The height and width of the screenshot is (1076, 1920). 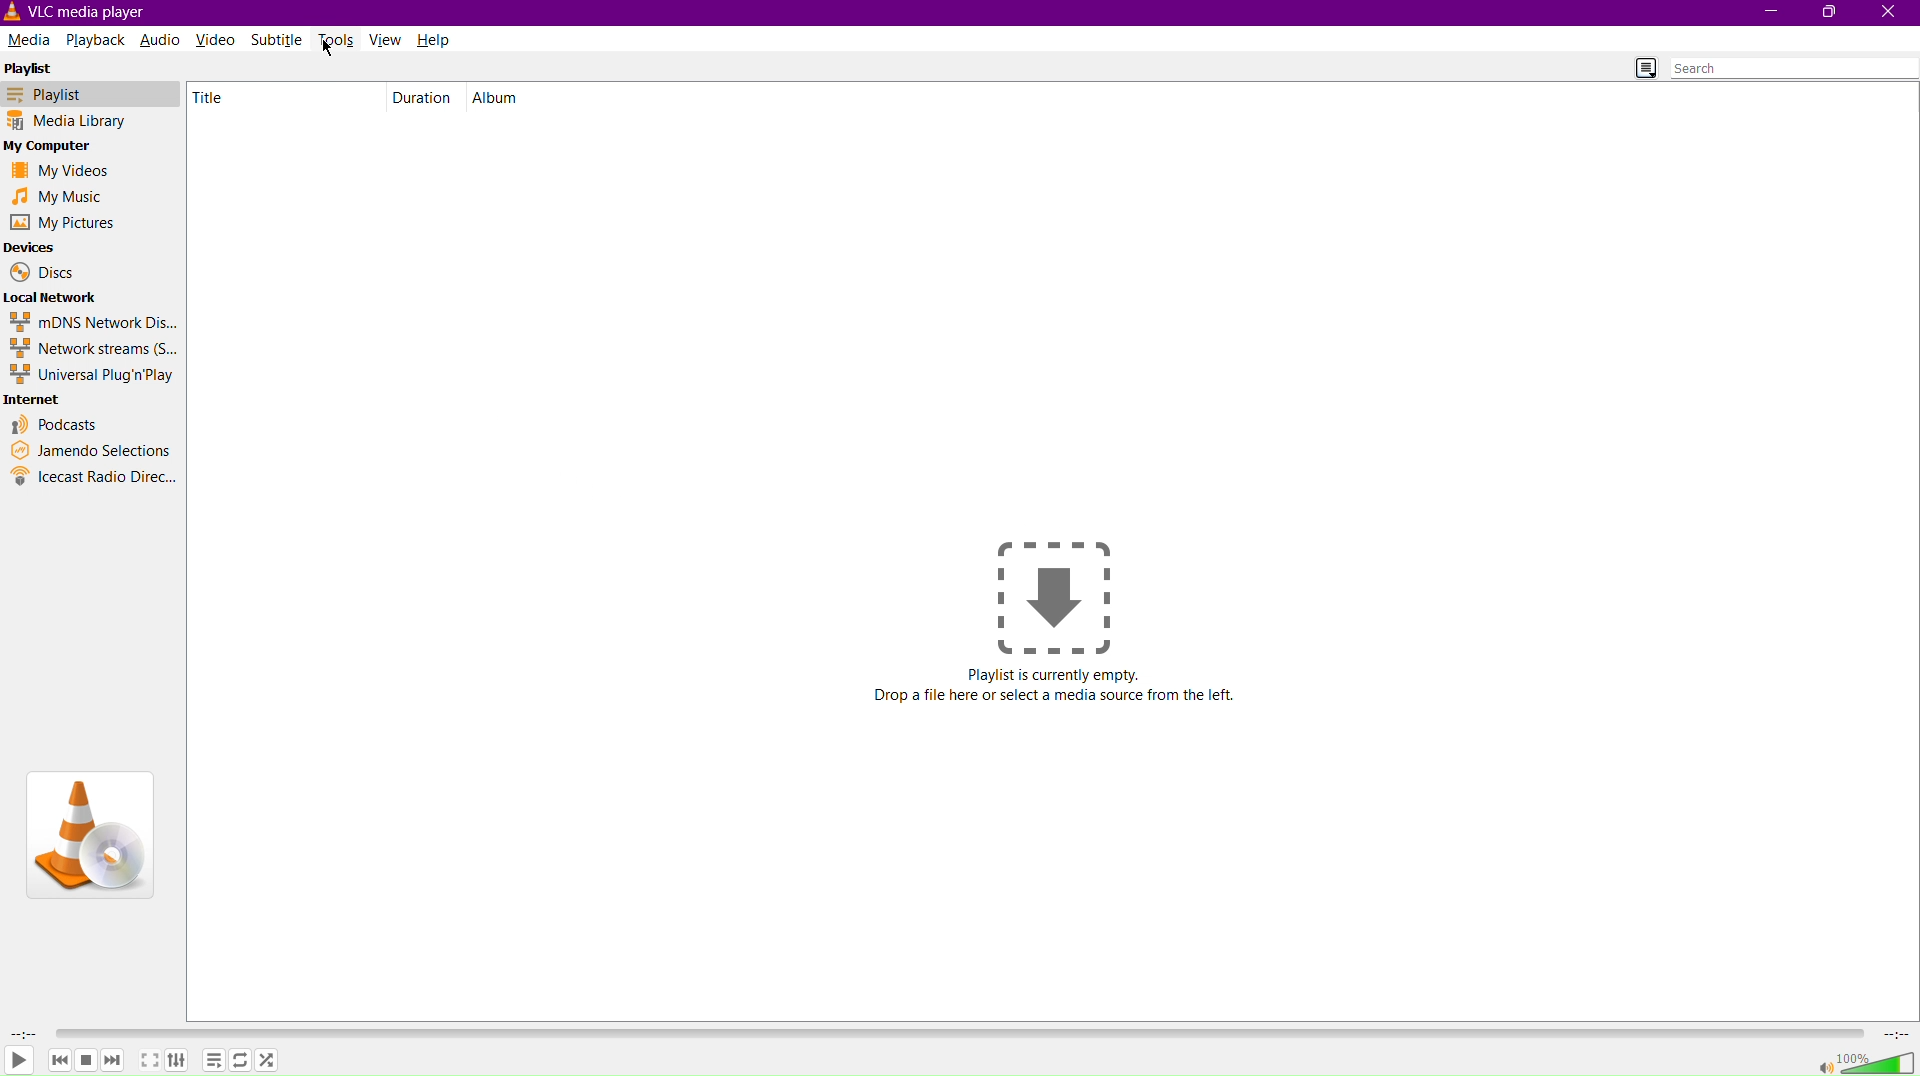 What do you see at coordinates (58, 421) in the screenshot?
I see `Podcasts` at bounding box center [58, 421].